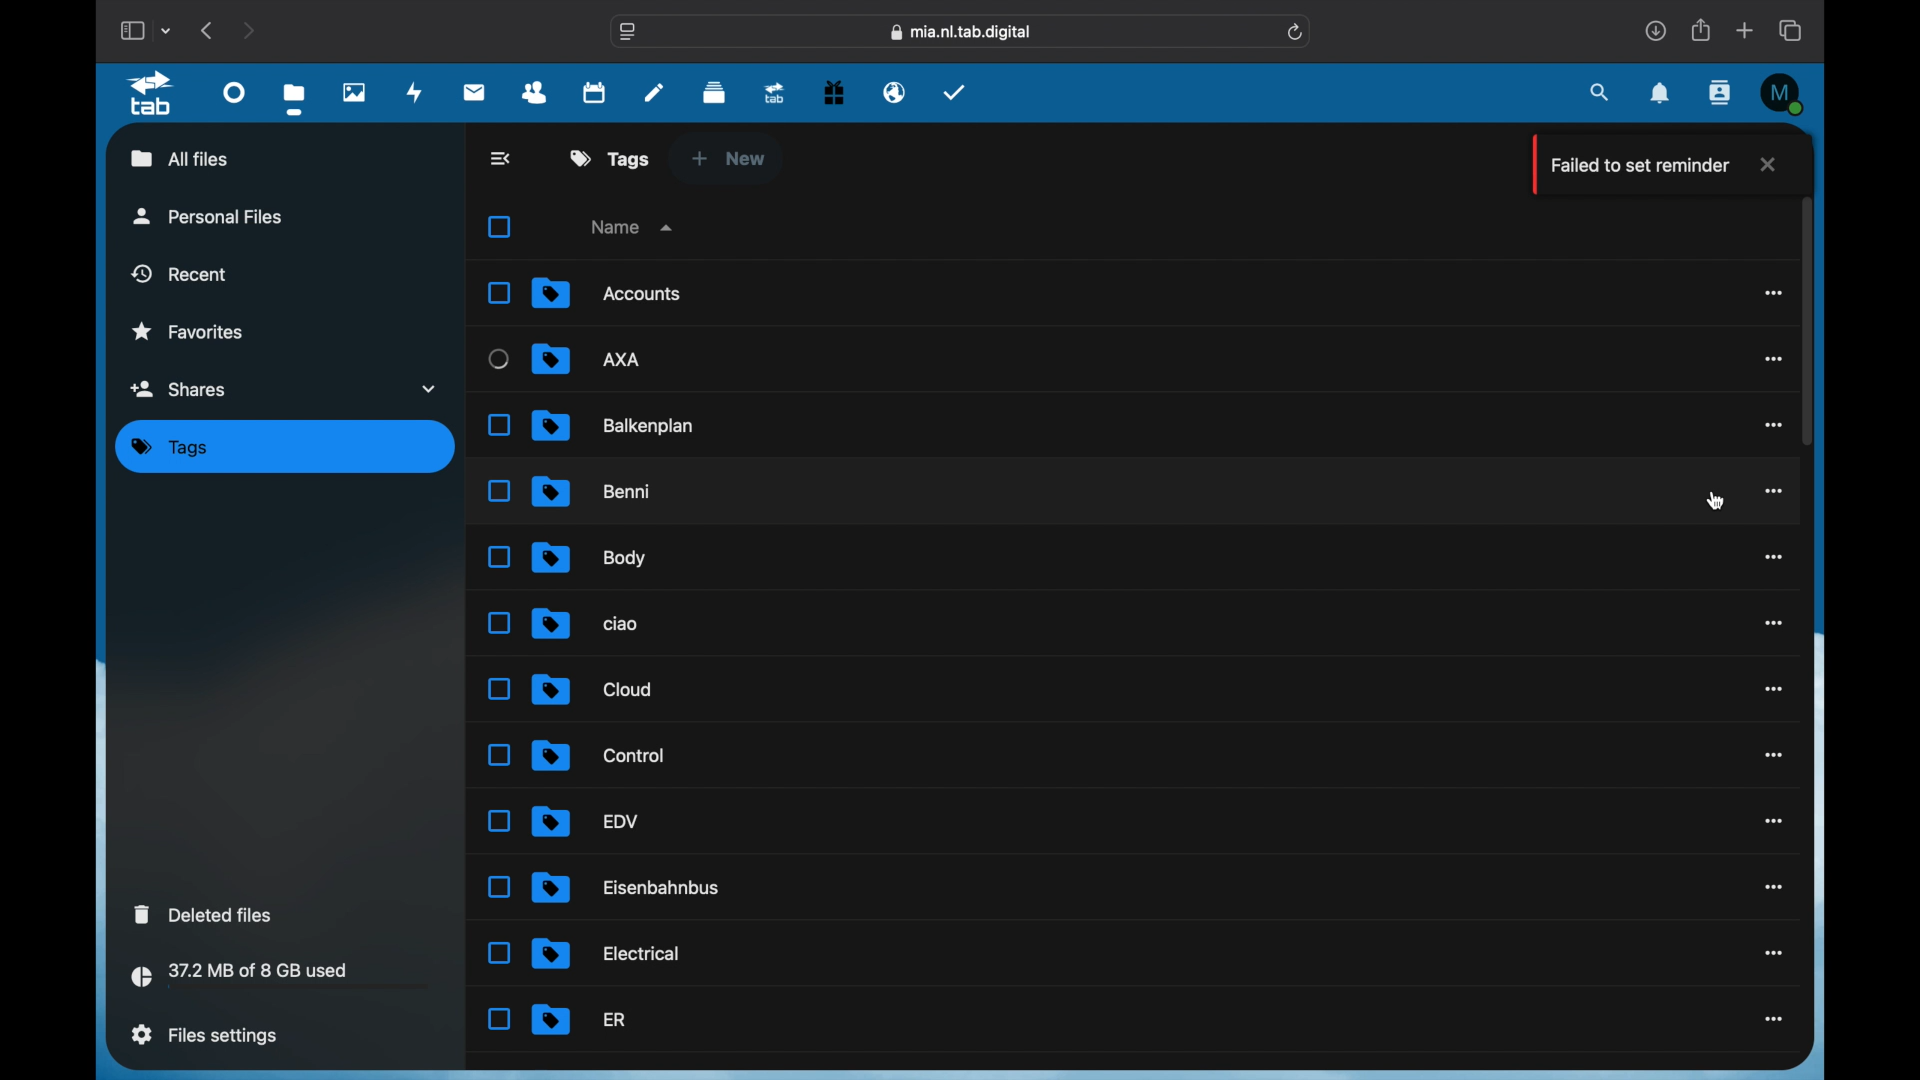  I want to click on files settings, so click(205, 1034).